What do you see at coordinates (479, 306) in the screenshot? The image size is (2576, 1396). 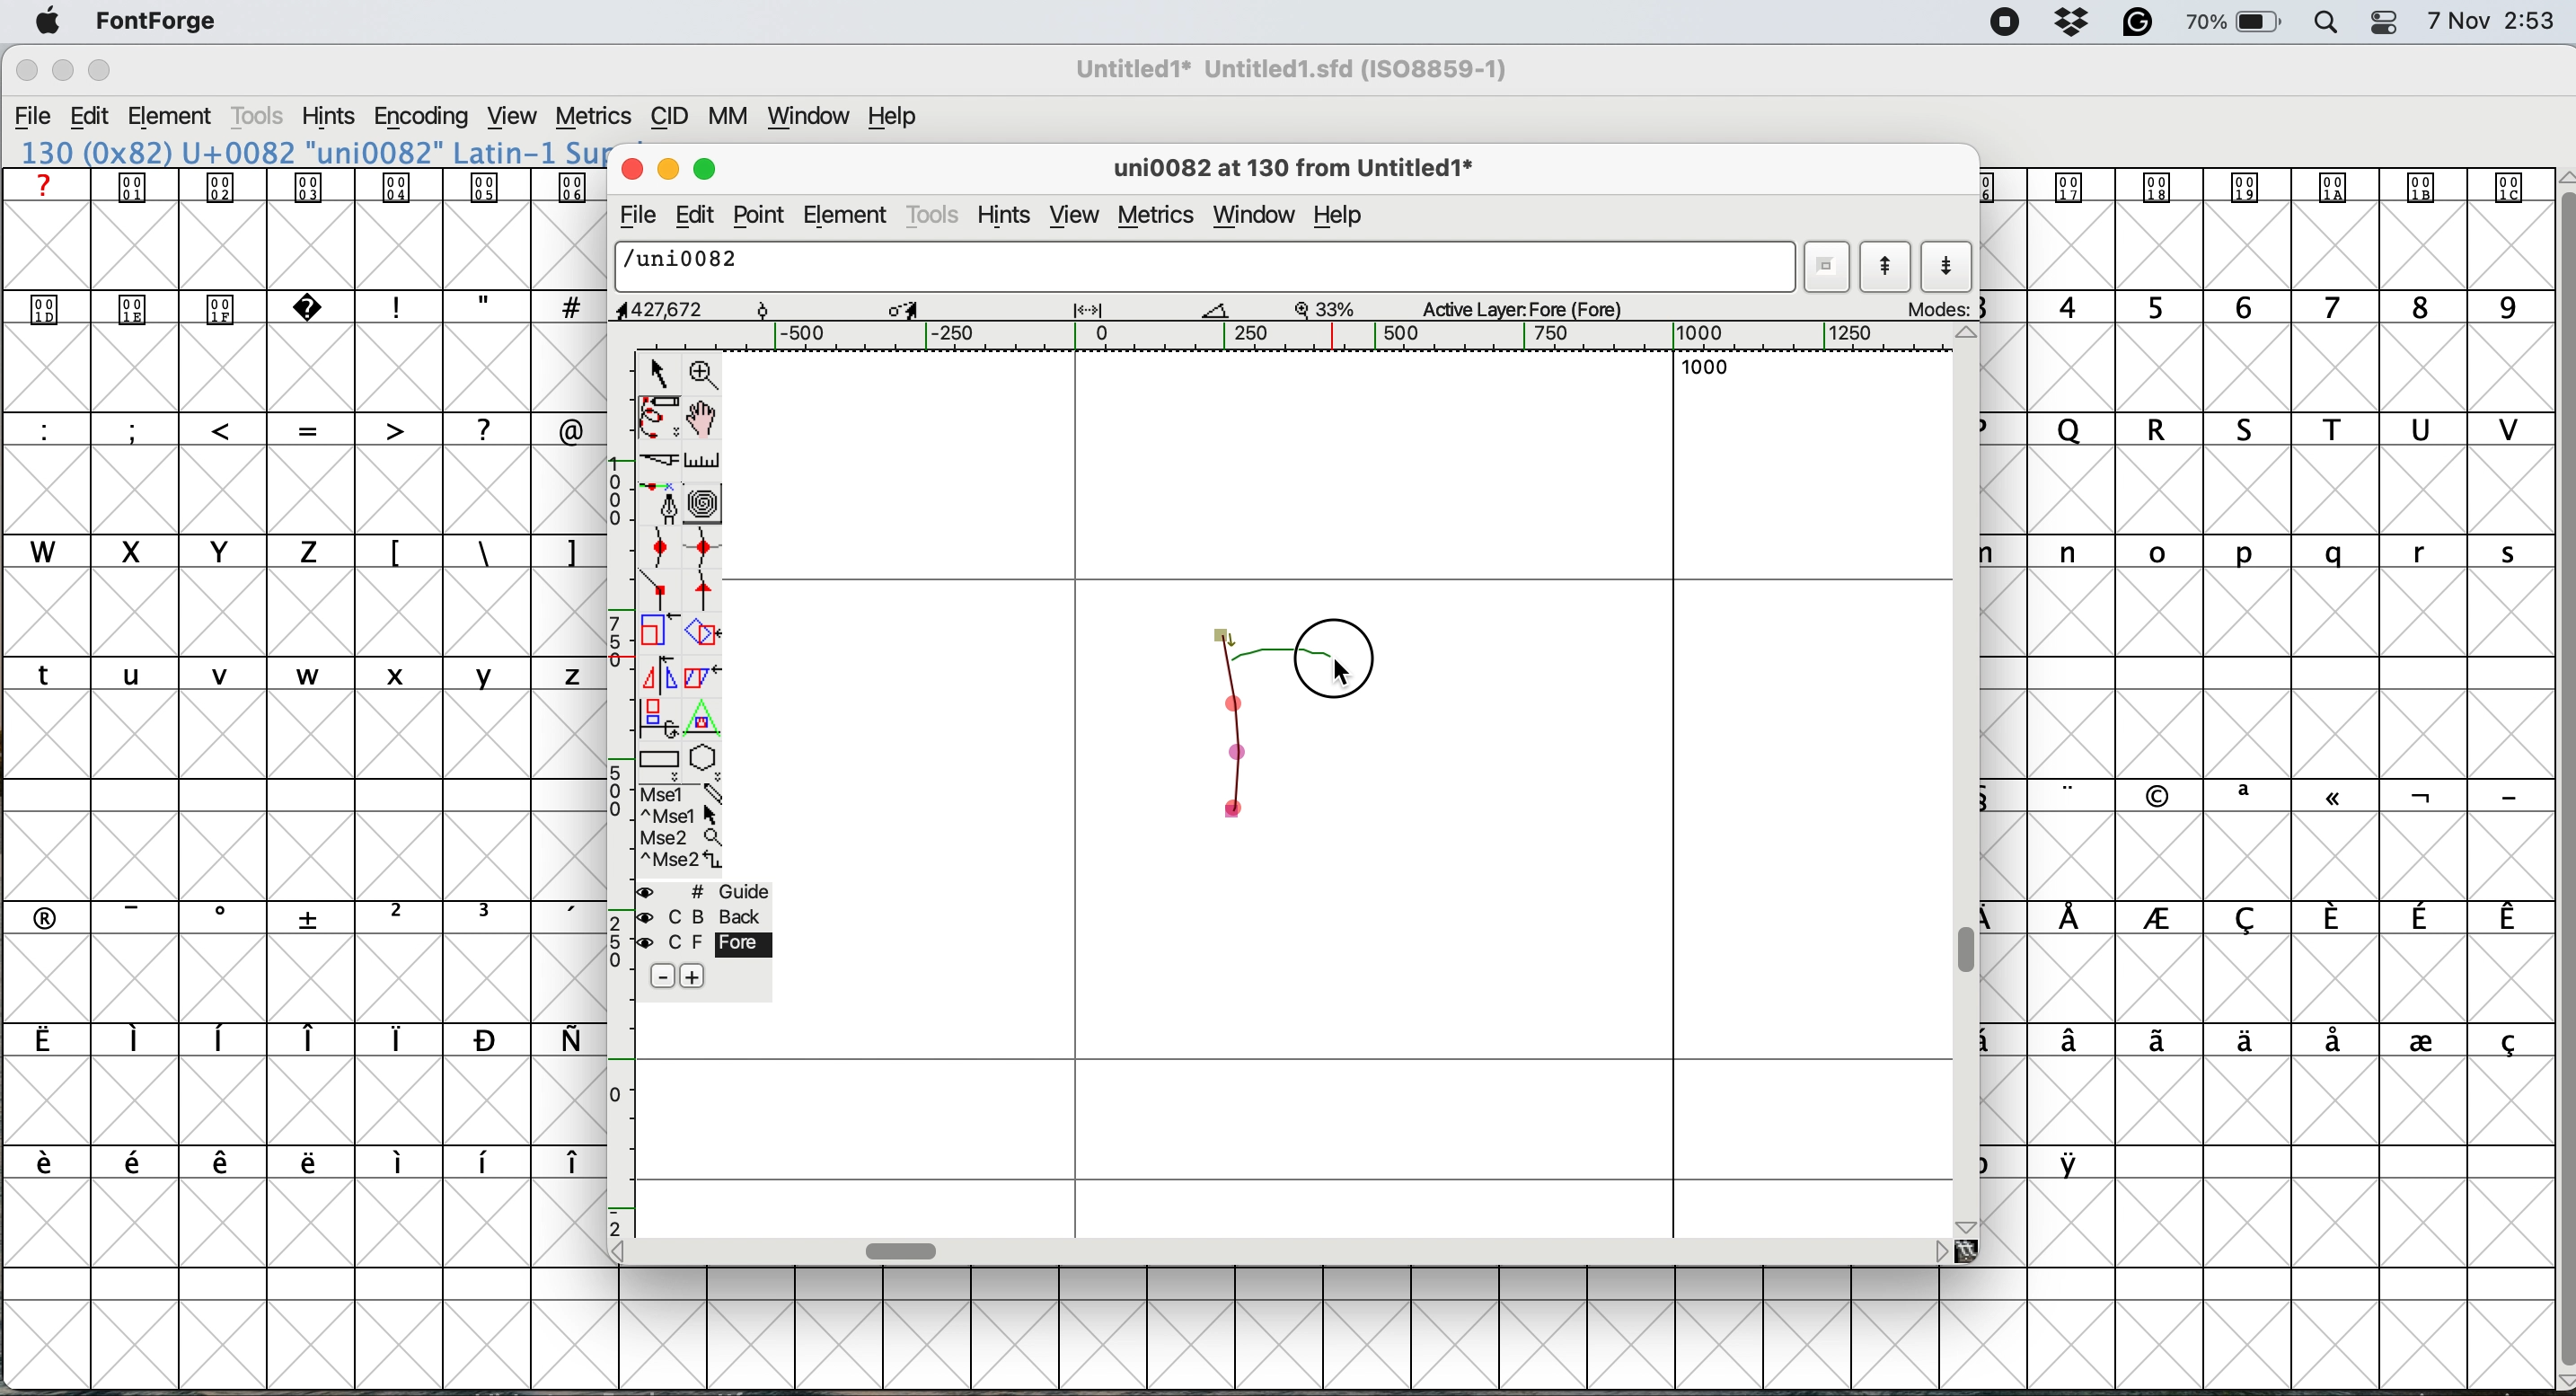 I see `special characters` at bounding box center [479, 306].